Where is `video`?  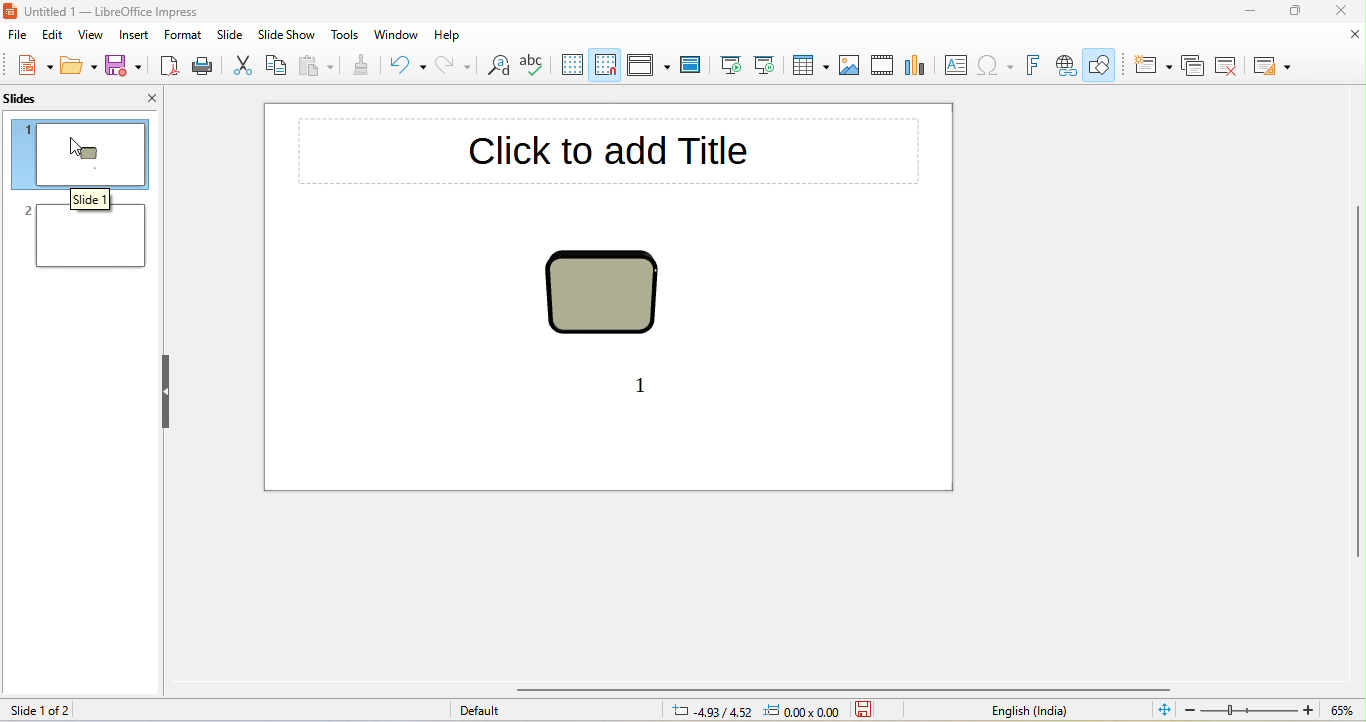 video is located at coordinates (882, 67).